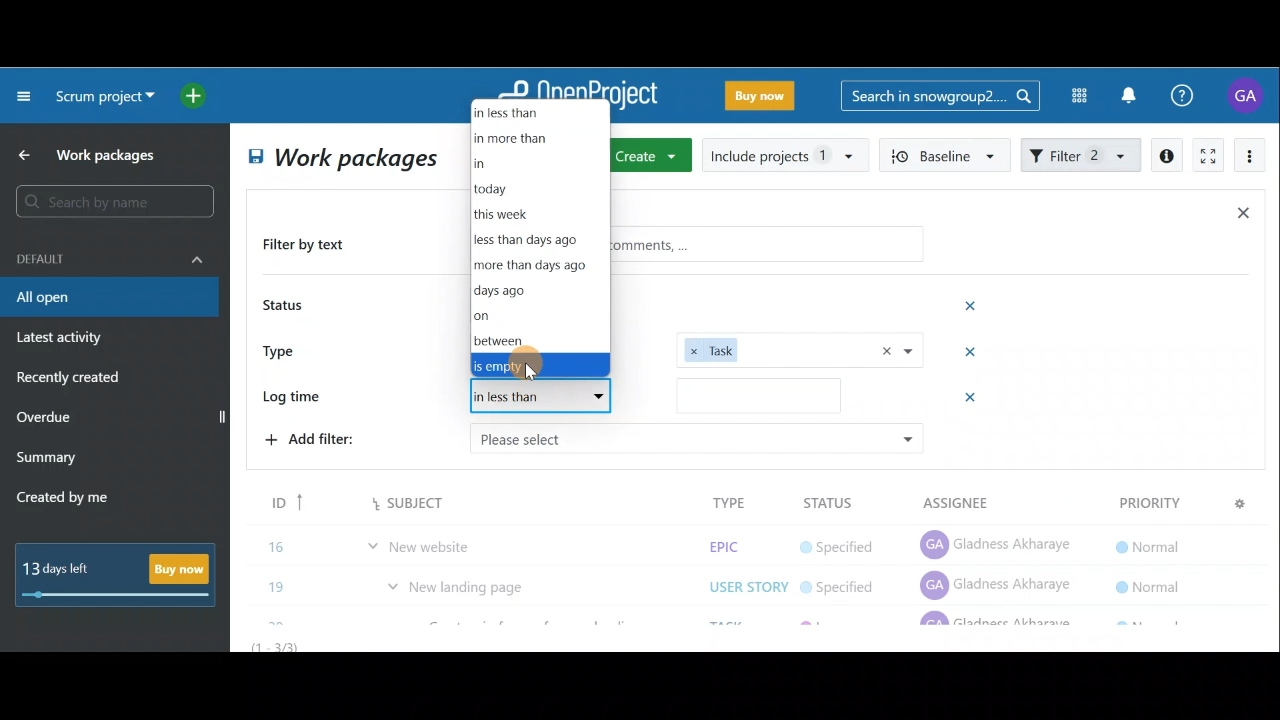 This screenshot has width=1280, height=720. Describe the element at coordinates (848, 543) in the screenshot. I see `Gladnes:` at that location.